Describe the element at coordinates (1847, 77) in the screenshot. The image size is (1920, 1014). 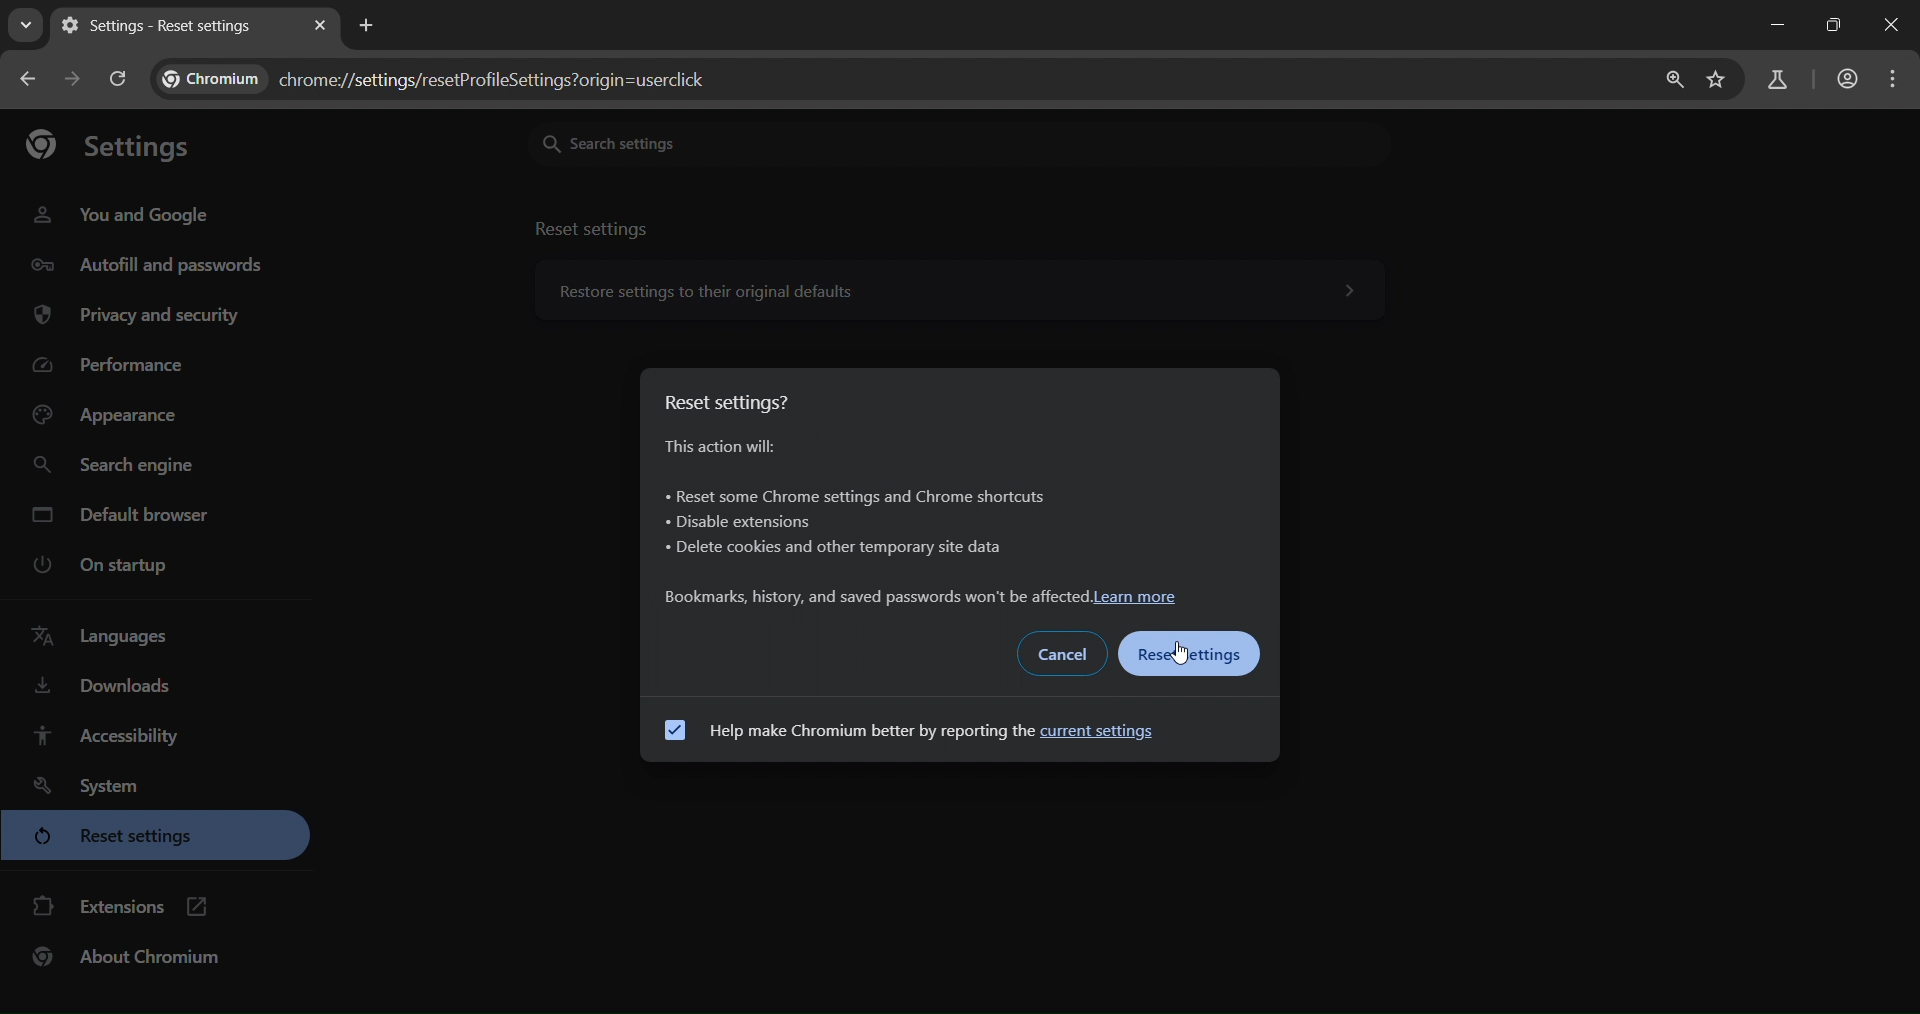
I see `accounts` at that location.